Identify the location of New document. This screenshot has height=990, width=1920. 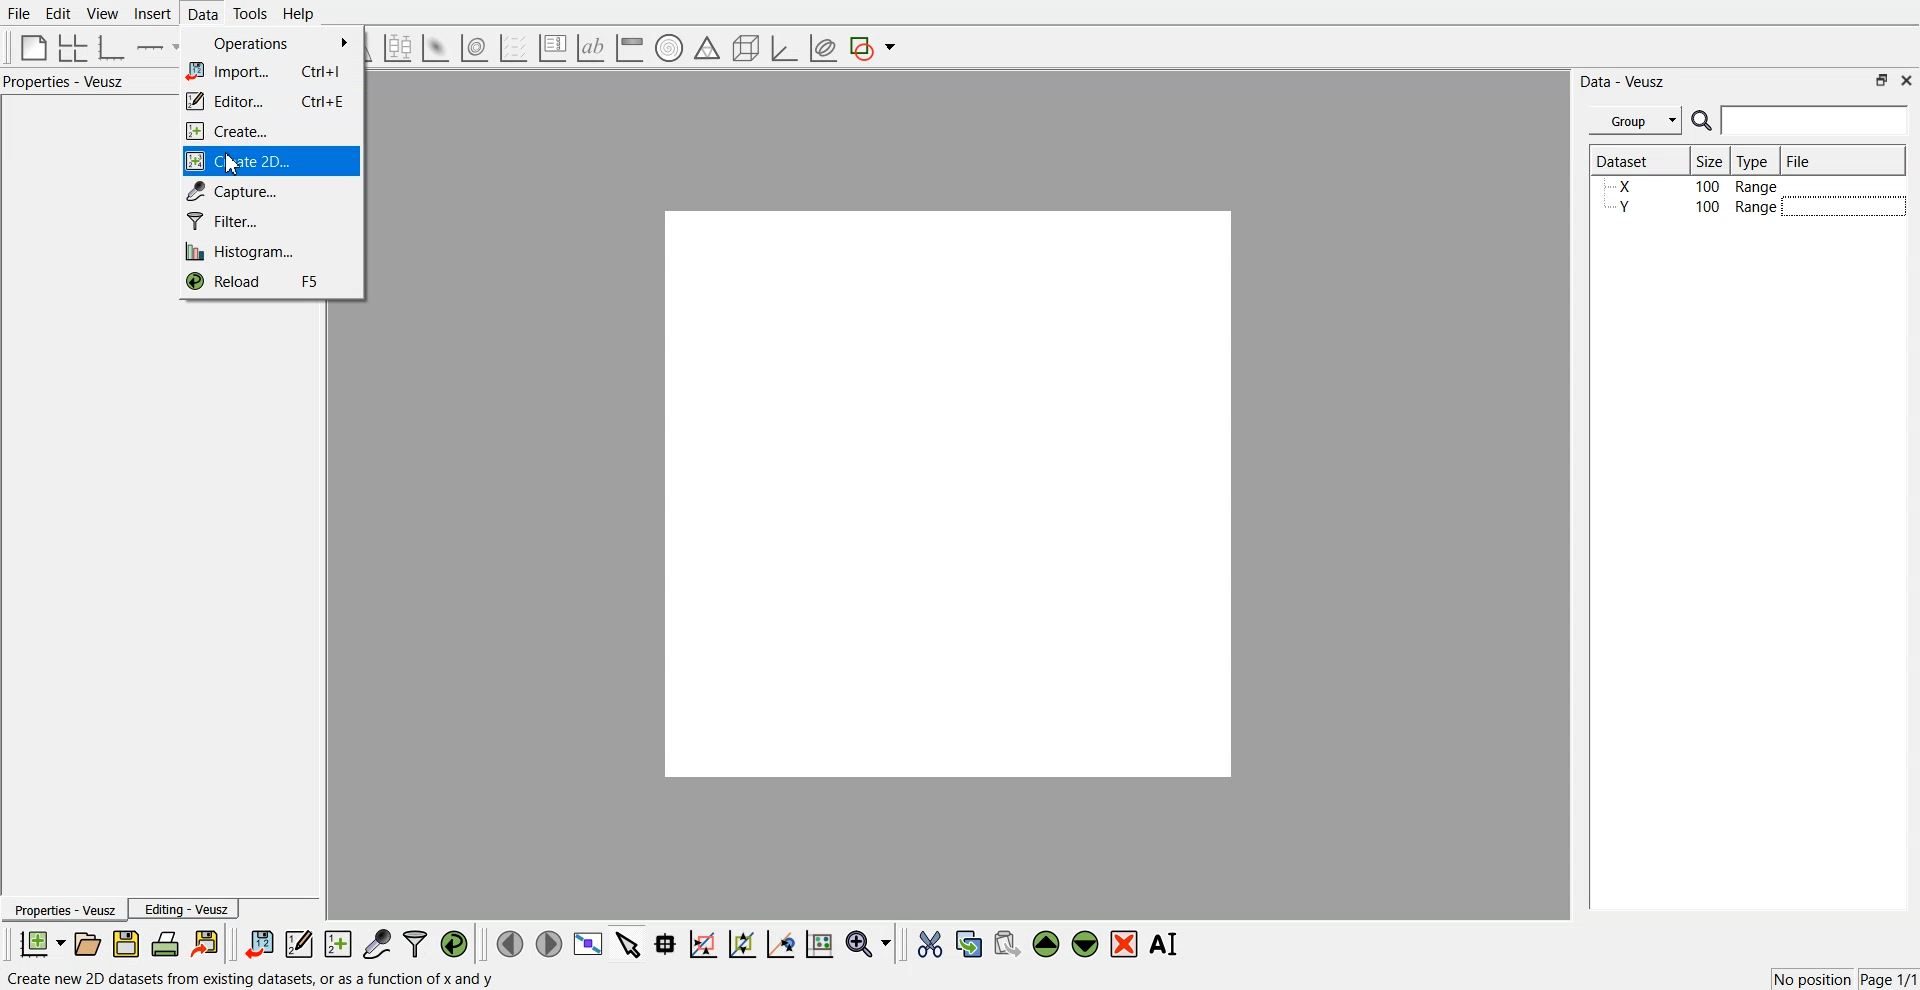
(41, 943).